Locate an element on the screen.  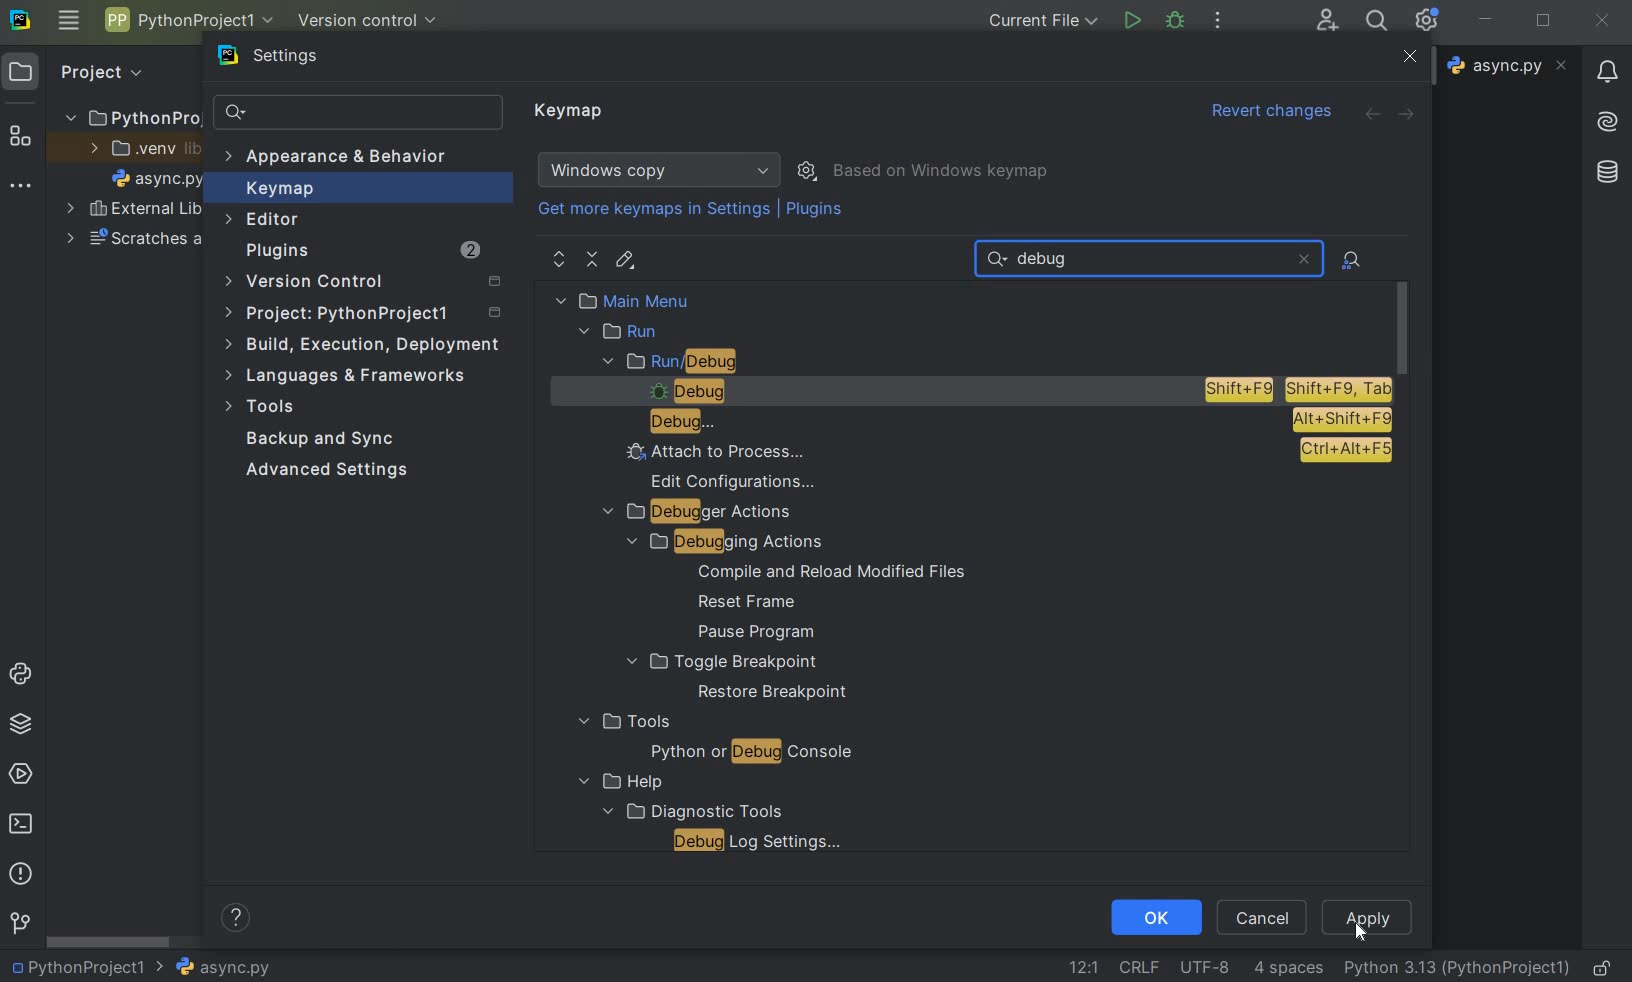
show scheme actions is located at coordinates (809, 169).